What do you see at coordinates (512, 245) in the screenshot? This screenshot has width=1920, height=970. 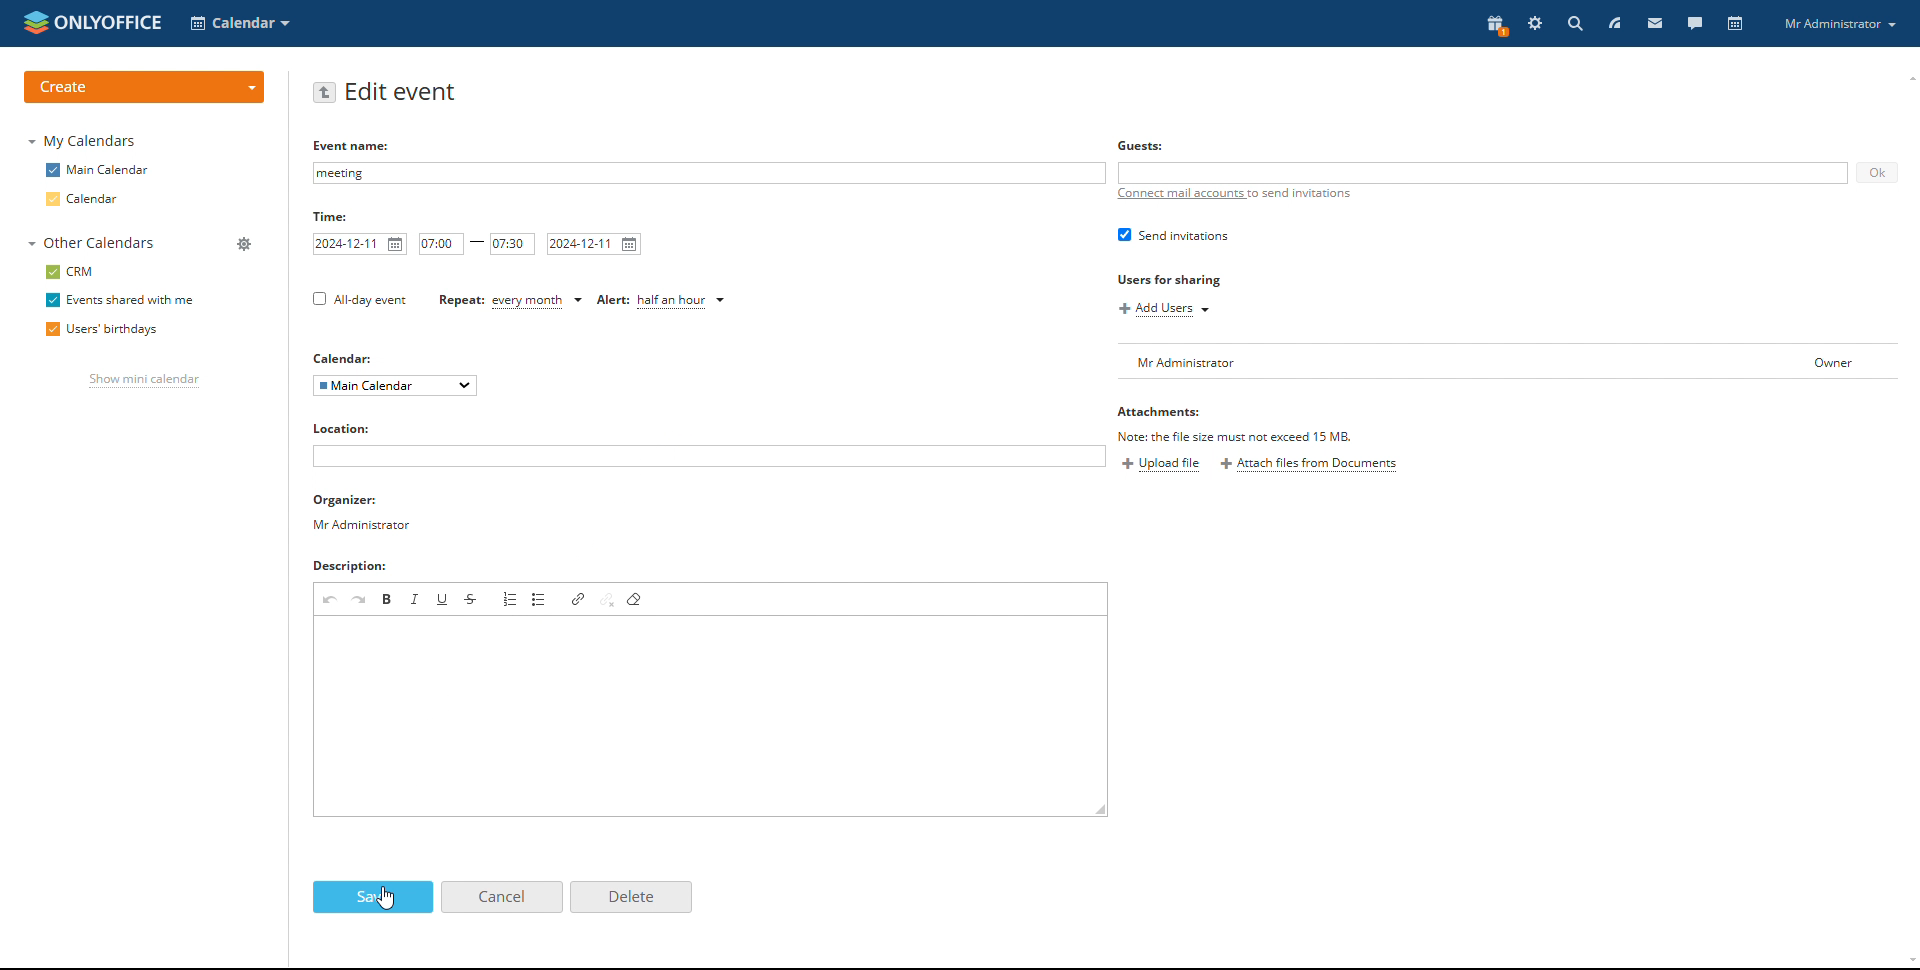 I see `end time` at bounding box center [512, 245].